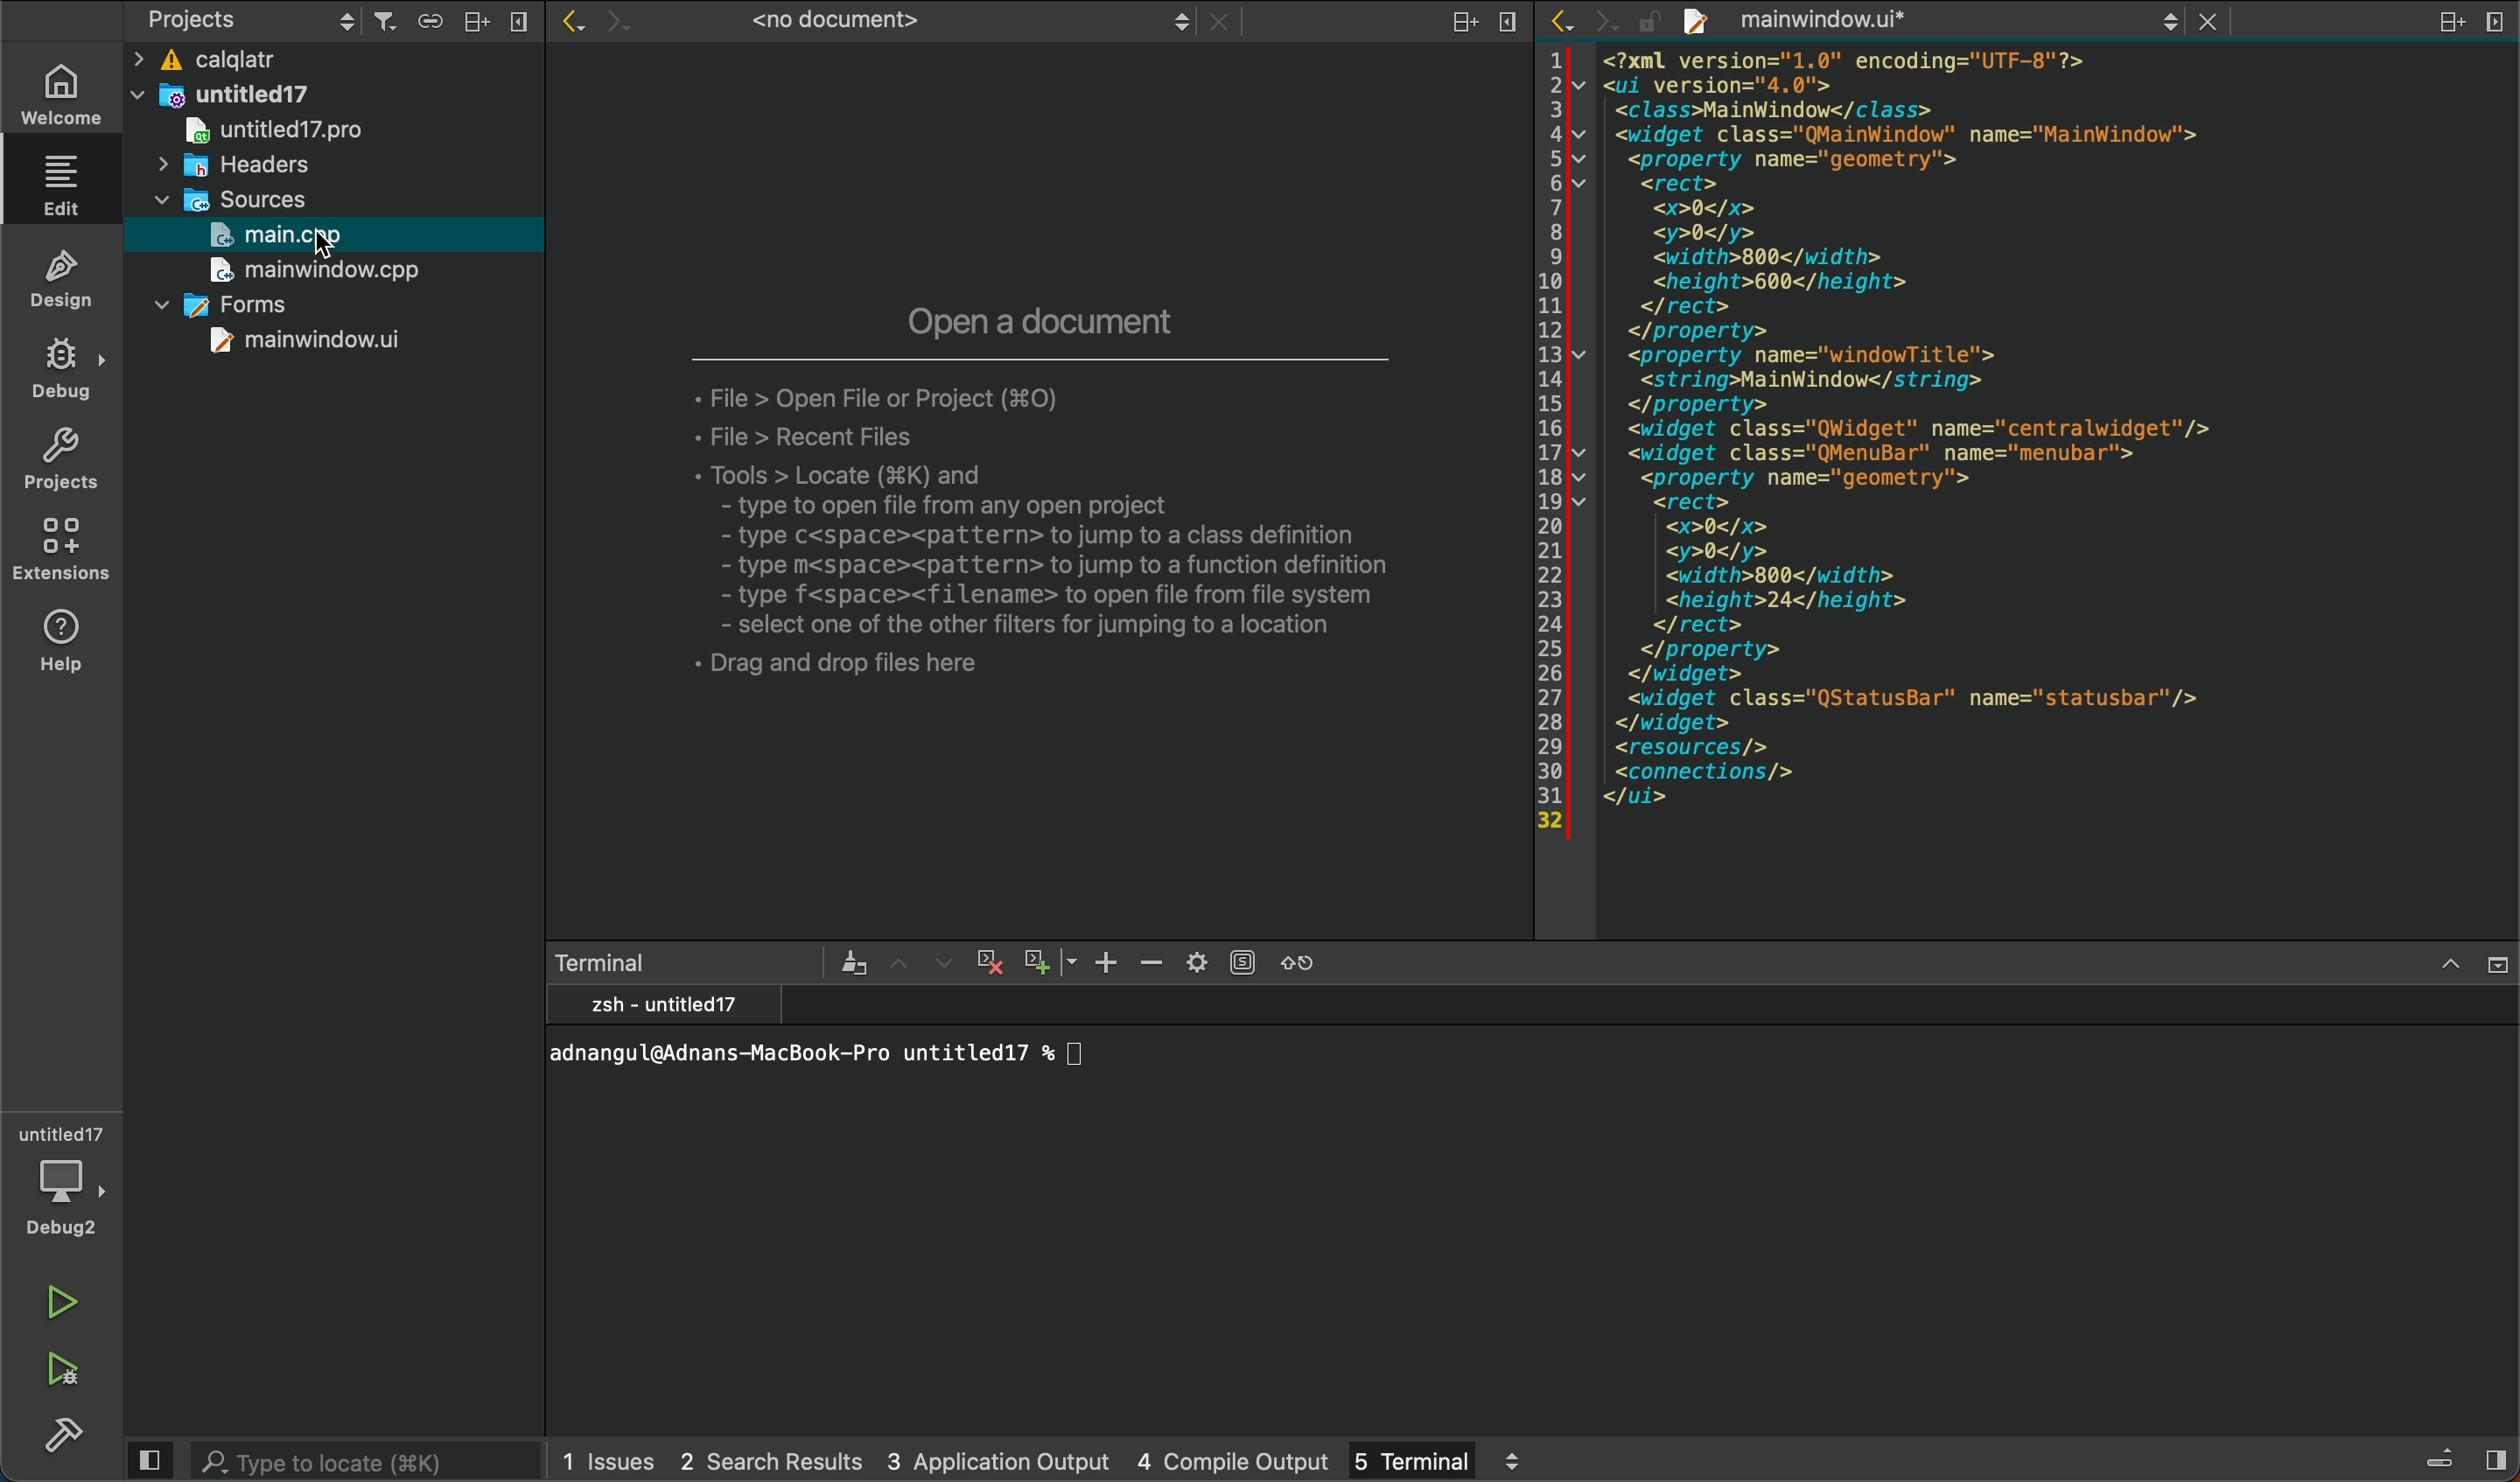 The width and height of the screenshot is (2520, 1482). Describe the element at coordinates (60, 1433) in the screenshot. I see `build` at that location.